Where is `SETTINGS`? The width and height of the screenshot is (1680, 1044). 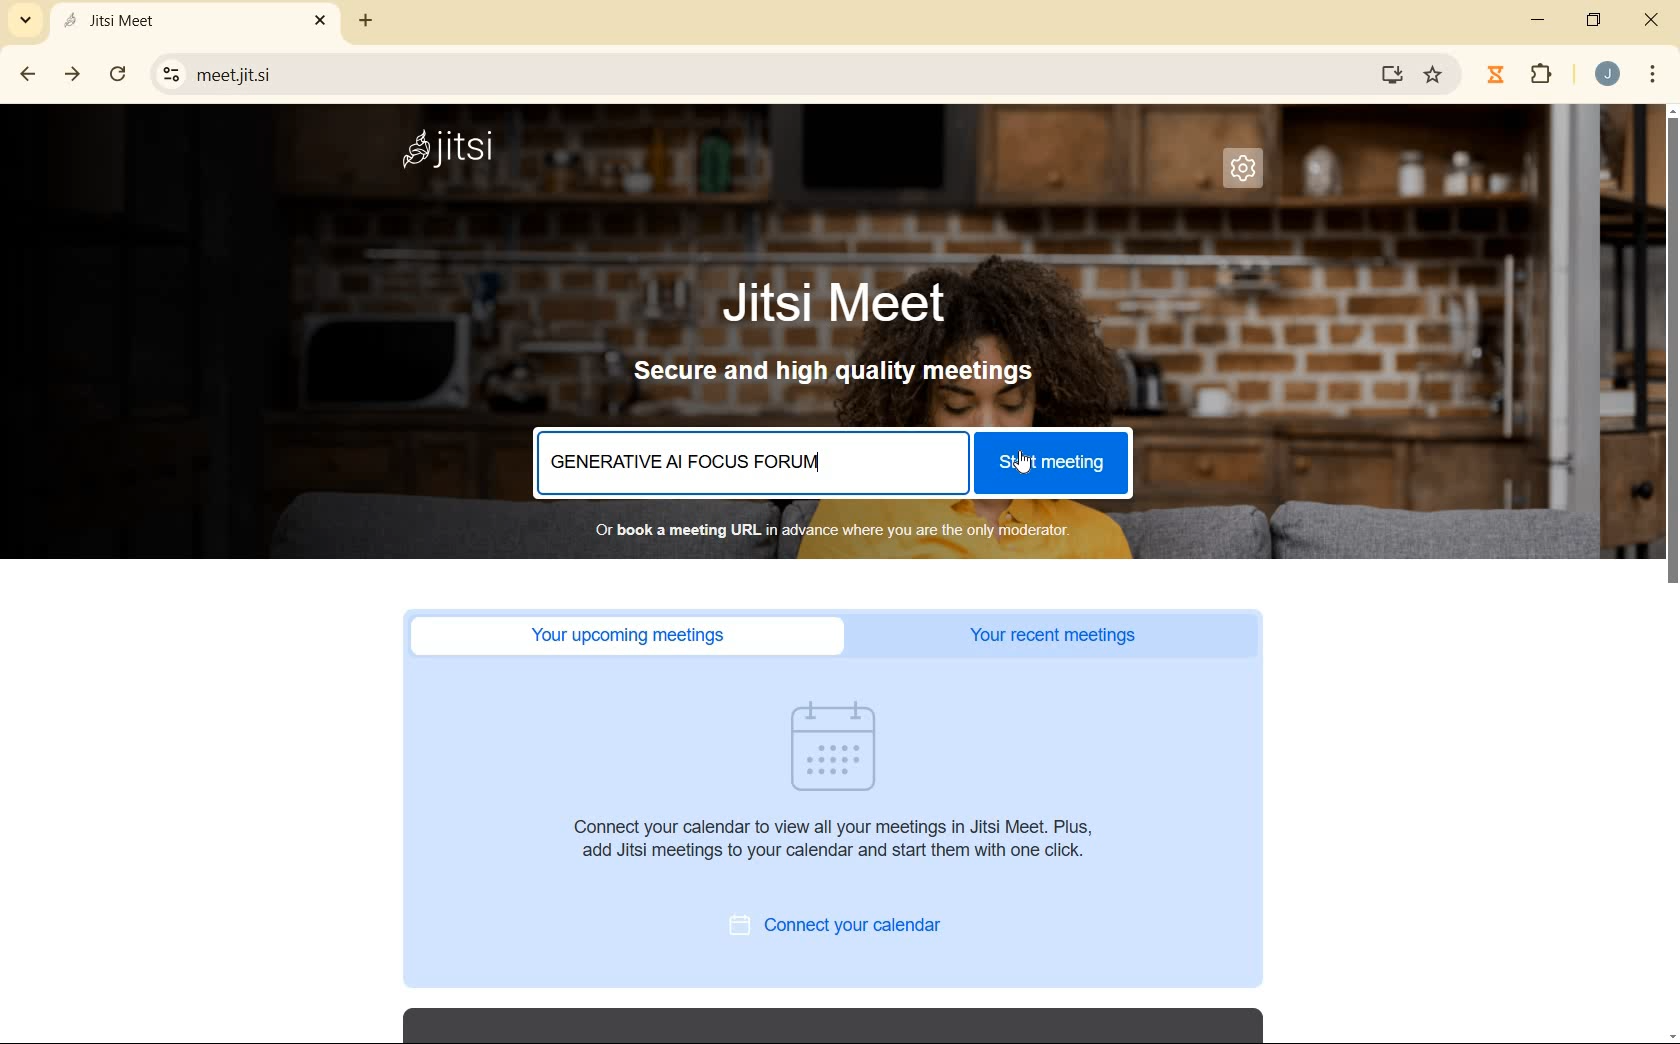 SETTINGS is located at coordinates (1252, 174).